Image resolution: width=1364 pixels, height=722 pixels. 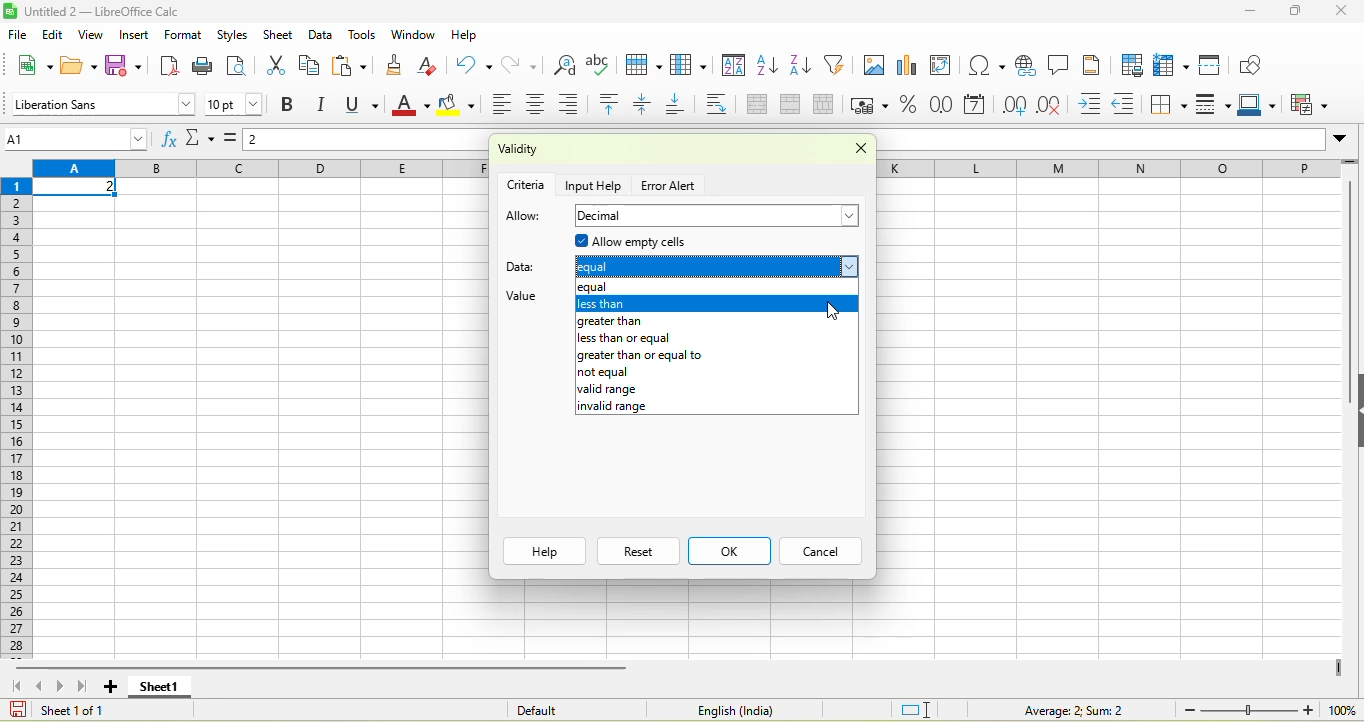 What do you see at coordinates (526, 264) in the screenshot?
I see `data` at bounding box center [526, 264].